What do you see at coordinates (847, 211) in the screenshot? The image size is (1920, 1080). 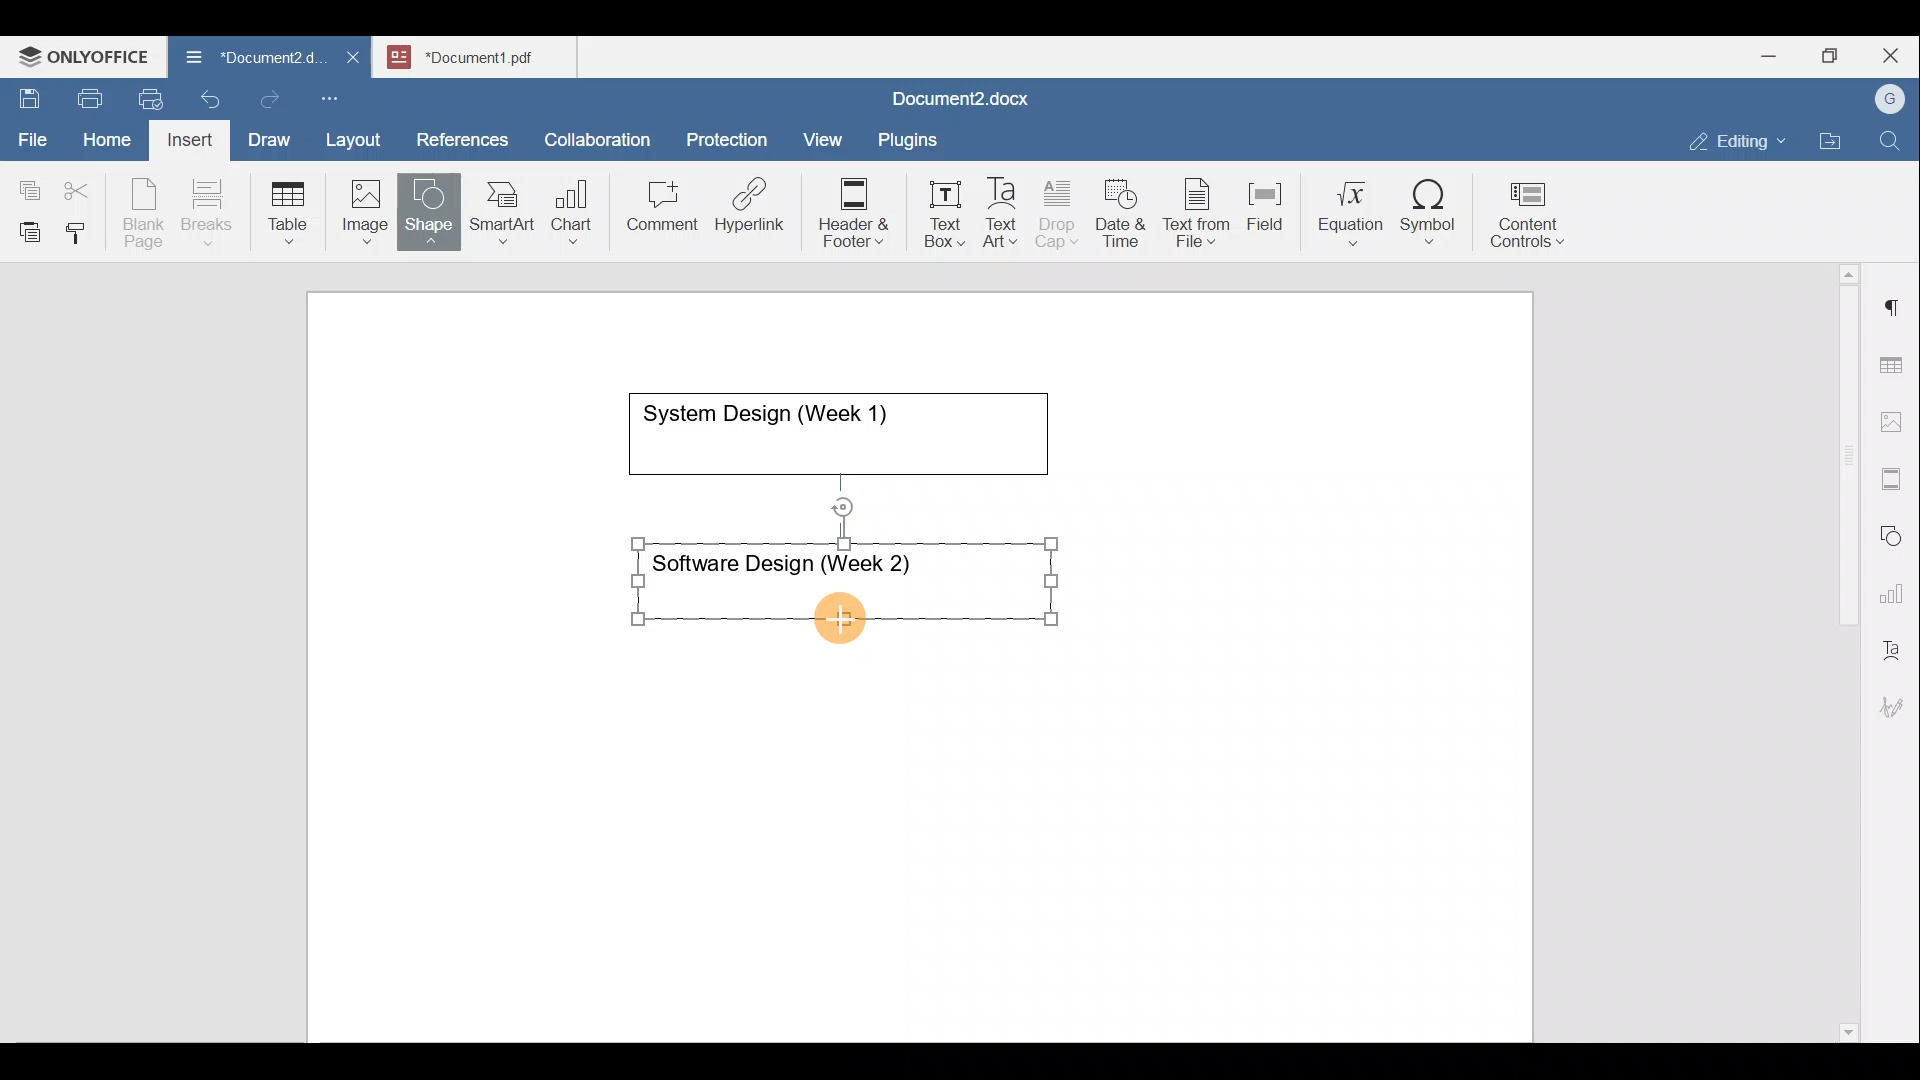 I see `Header & footer` at bounding box center [847, 211].